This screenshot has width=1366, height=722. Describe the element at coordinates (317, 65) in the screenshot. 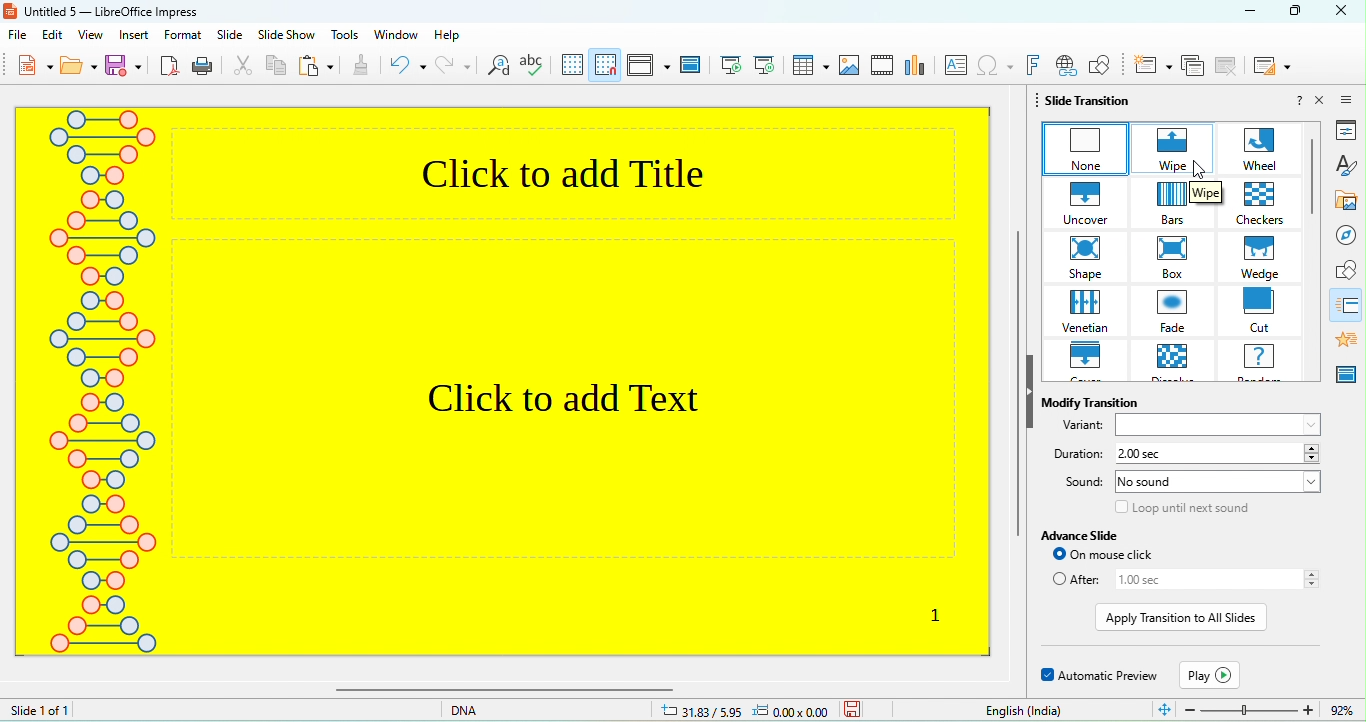

I see `paste` at that location.